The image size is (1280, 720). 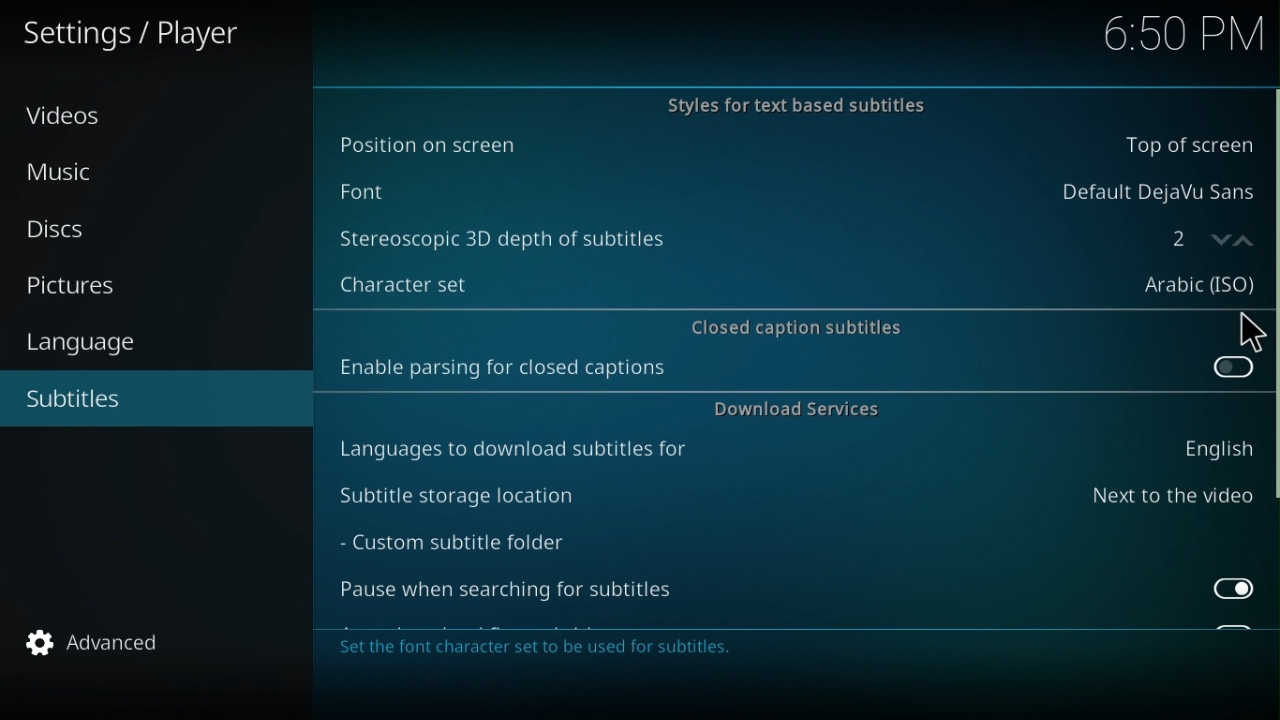 I want to click on Language, so click(x=73, y=341).